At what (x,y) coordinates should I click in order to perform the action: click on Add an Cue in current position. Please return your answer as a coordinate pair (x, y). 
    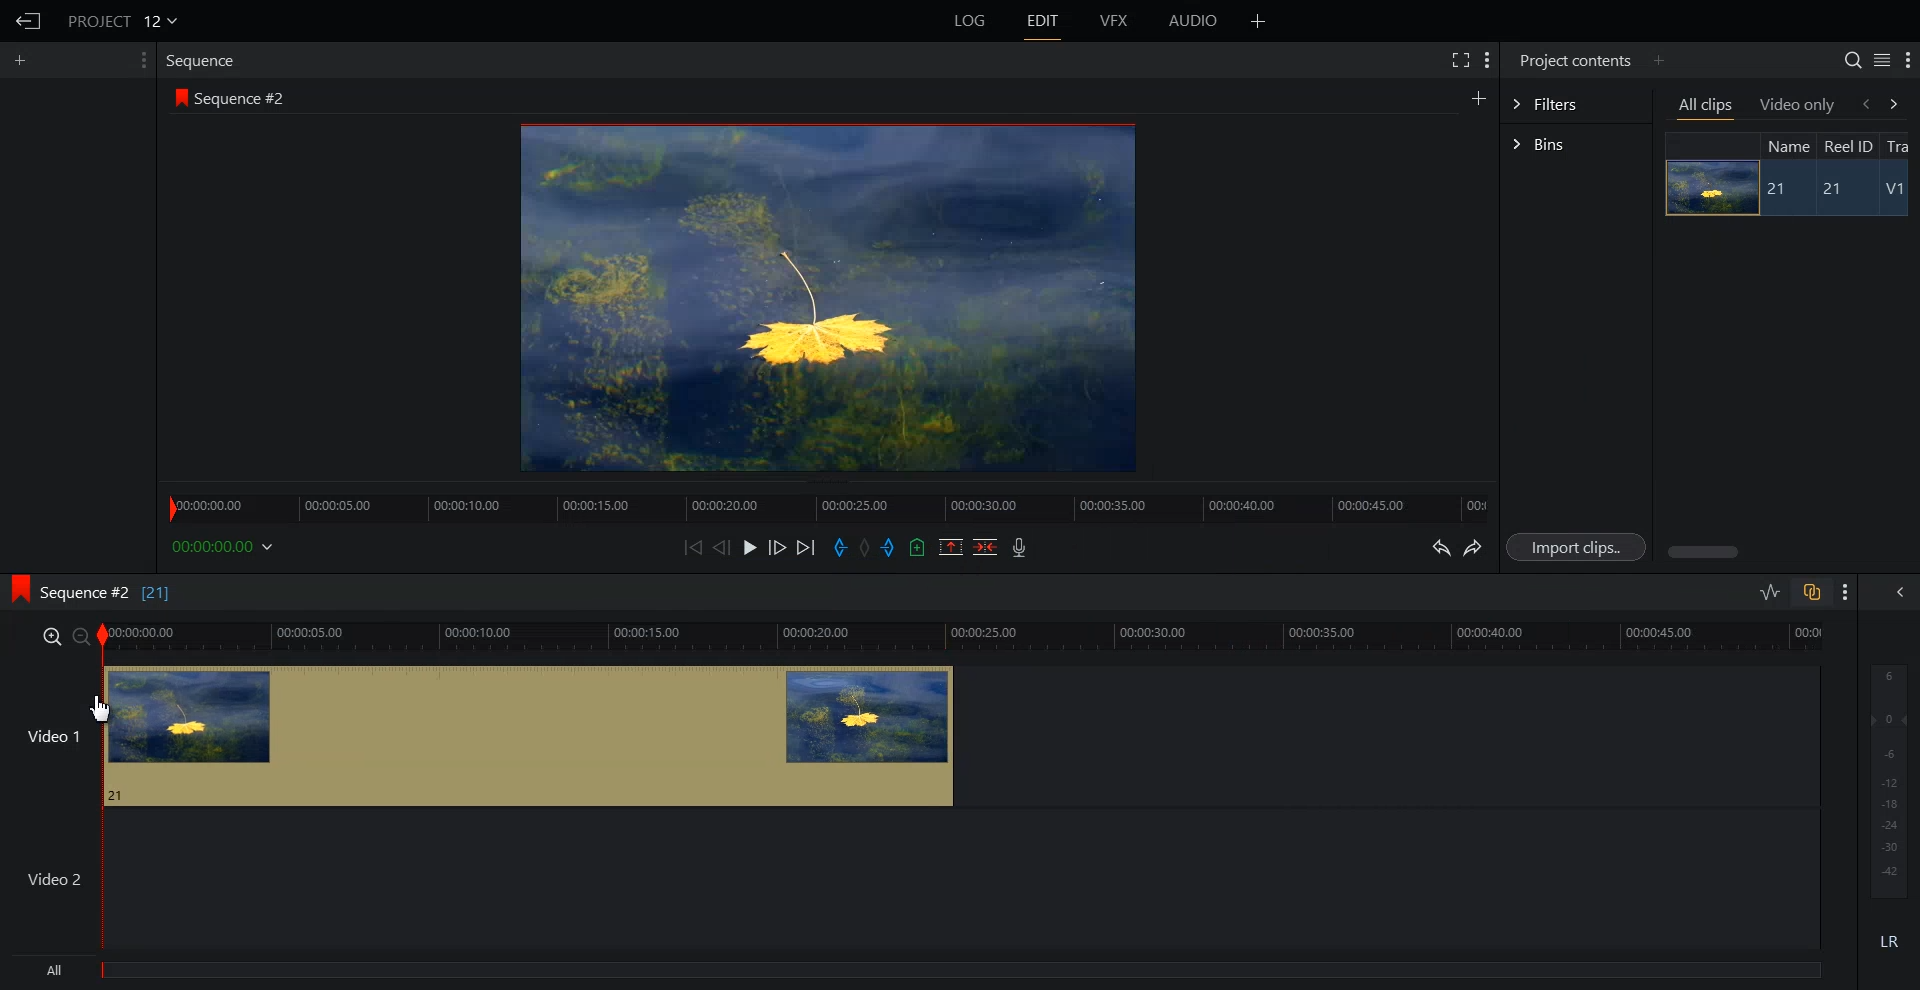
    Looking at the image, I should click on (918, 547).